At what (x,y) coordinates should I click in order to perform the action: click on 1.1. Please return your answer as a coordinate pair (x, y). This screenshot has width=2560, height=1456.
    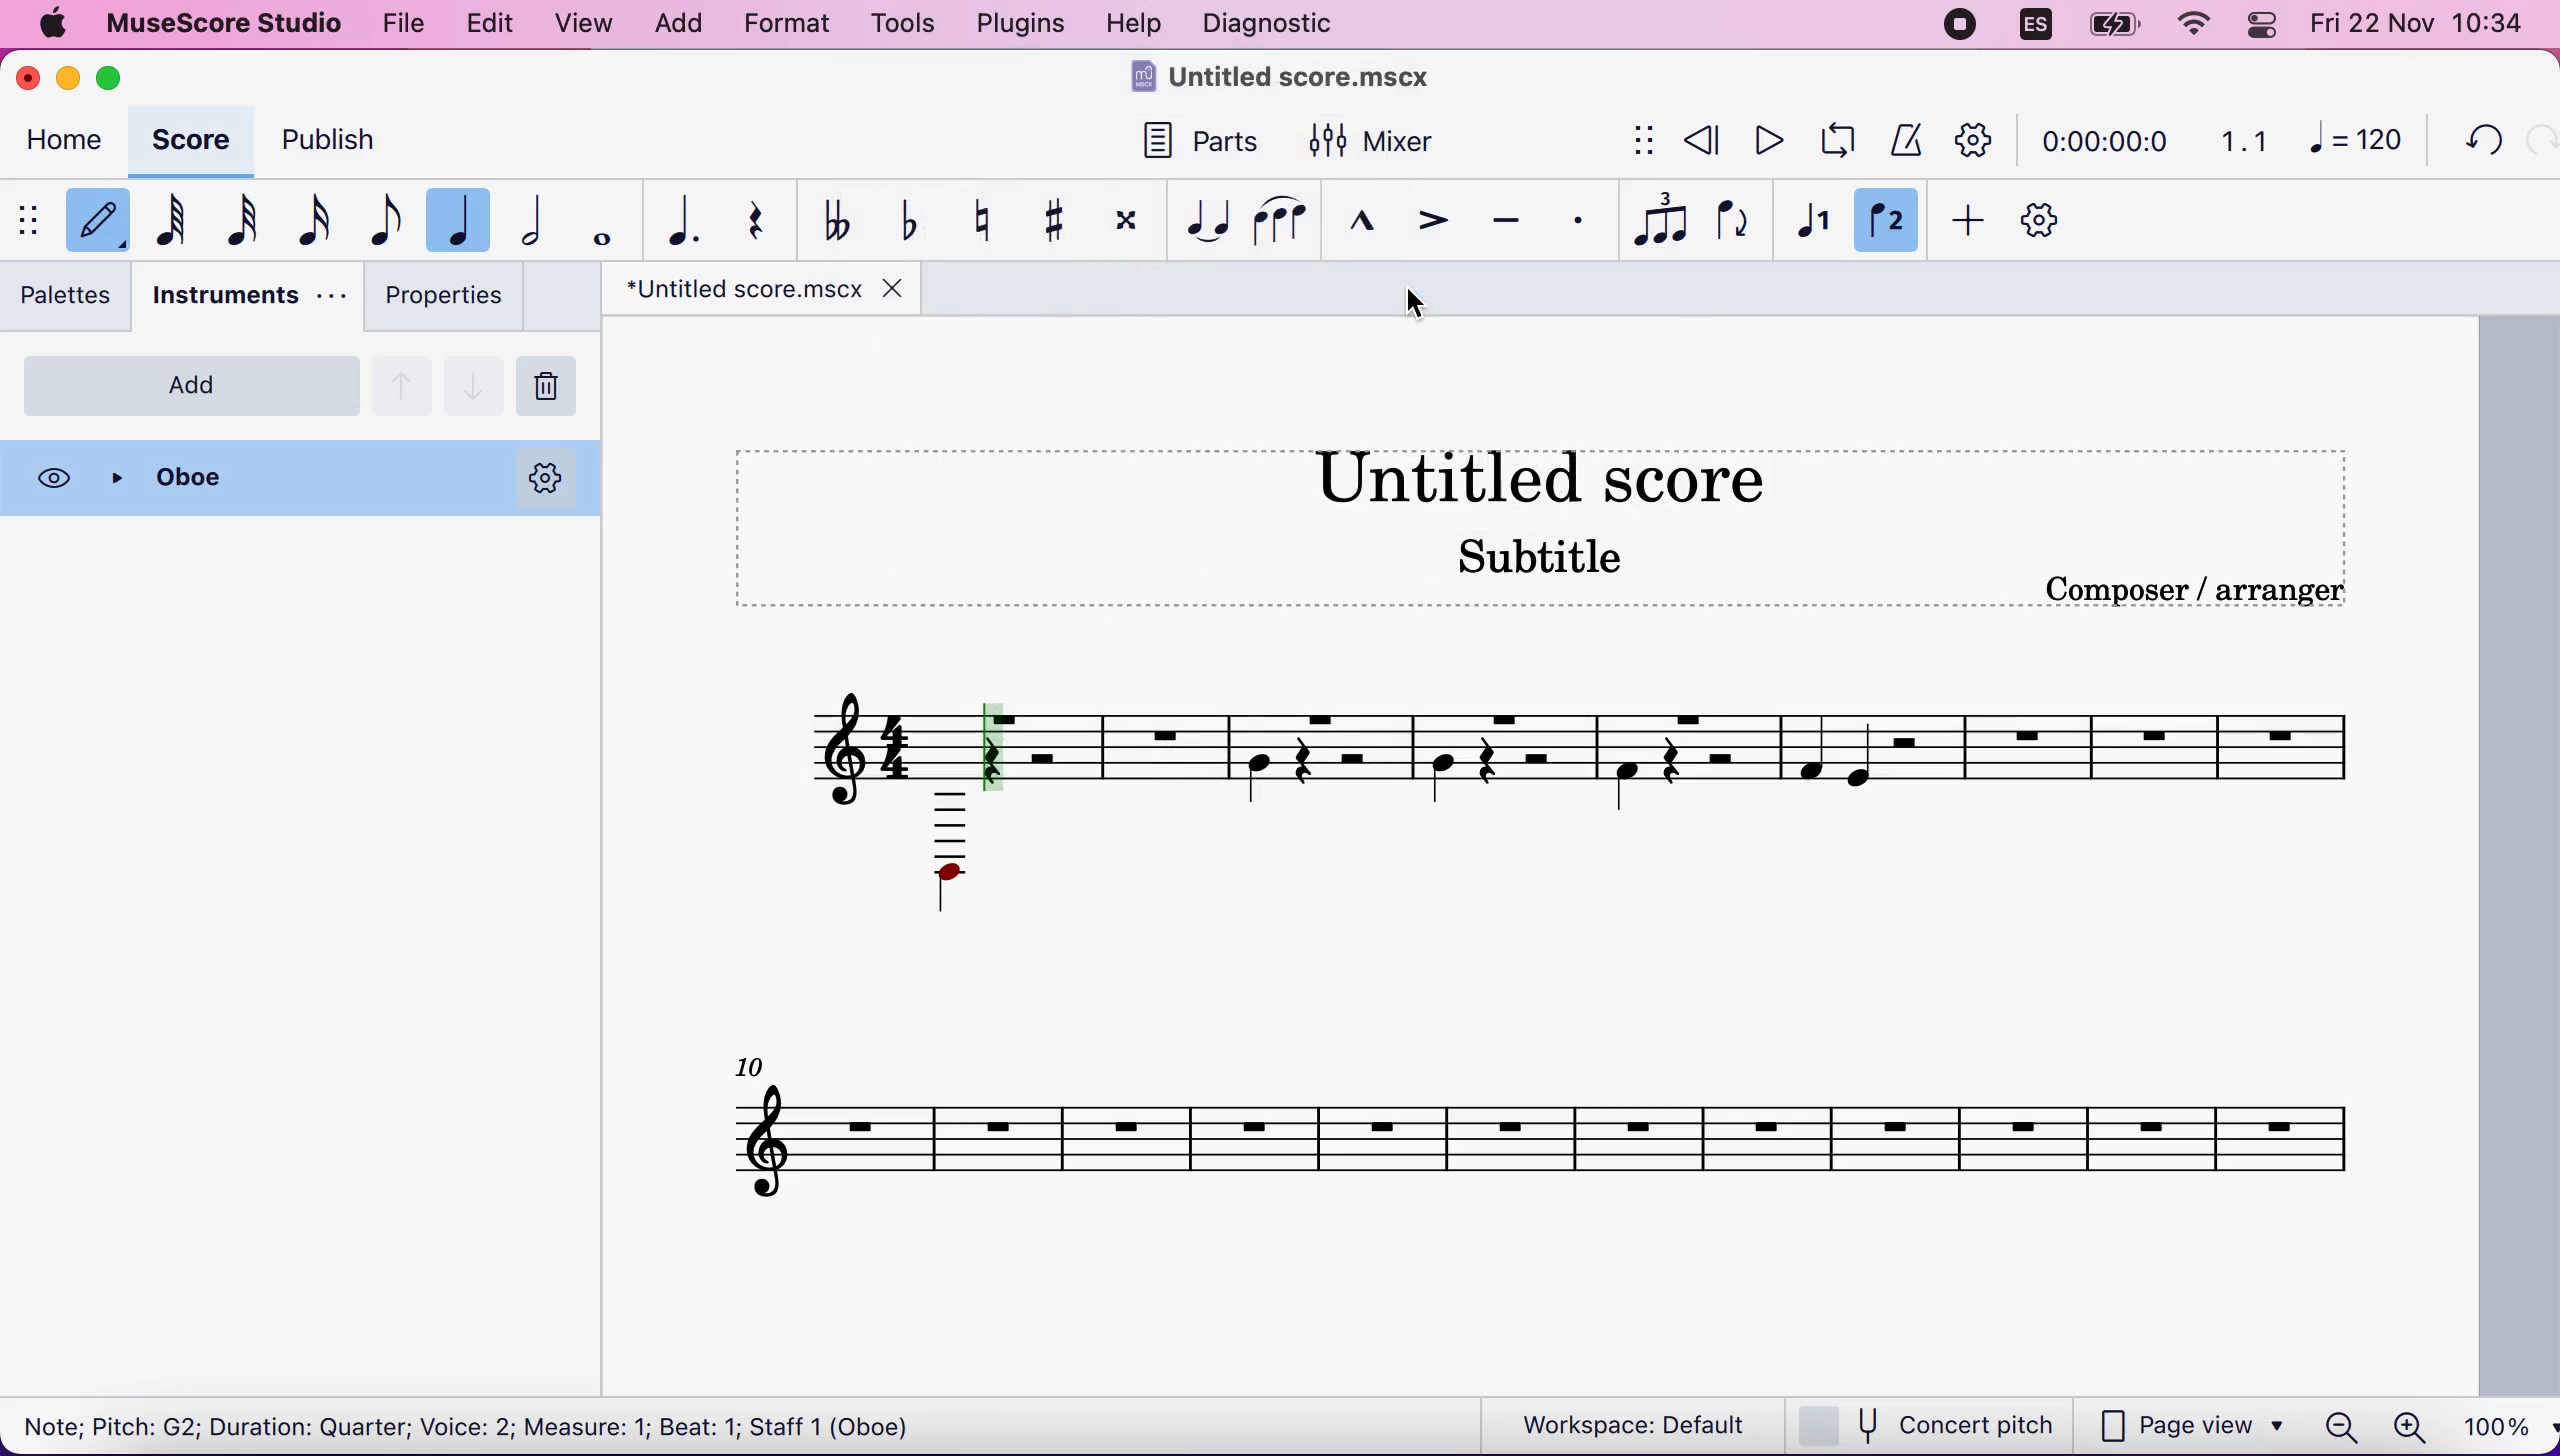
    Looking at the image, I should click on (2237, 138).